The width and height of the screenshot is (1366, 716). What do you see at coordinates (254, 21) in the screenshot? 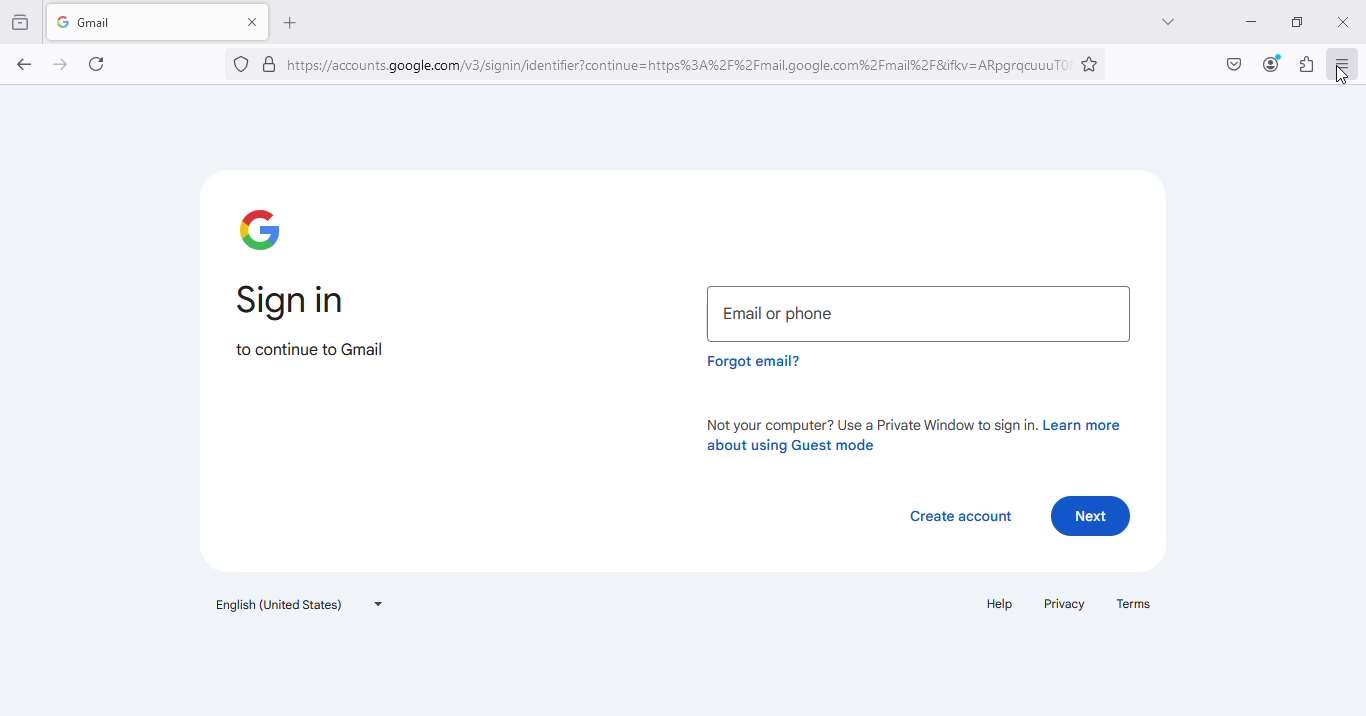
I see `close tab` at bounding box center [254, 21].